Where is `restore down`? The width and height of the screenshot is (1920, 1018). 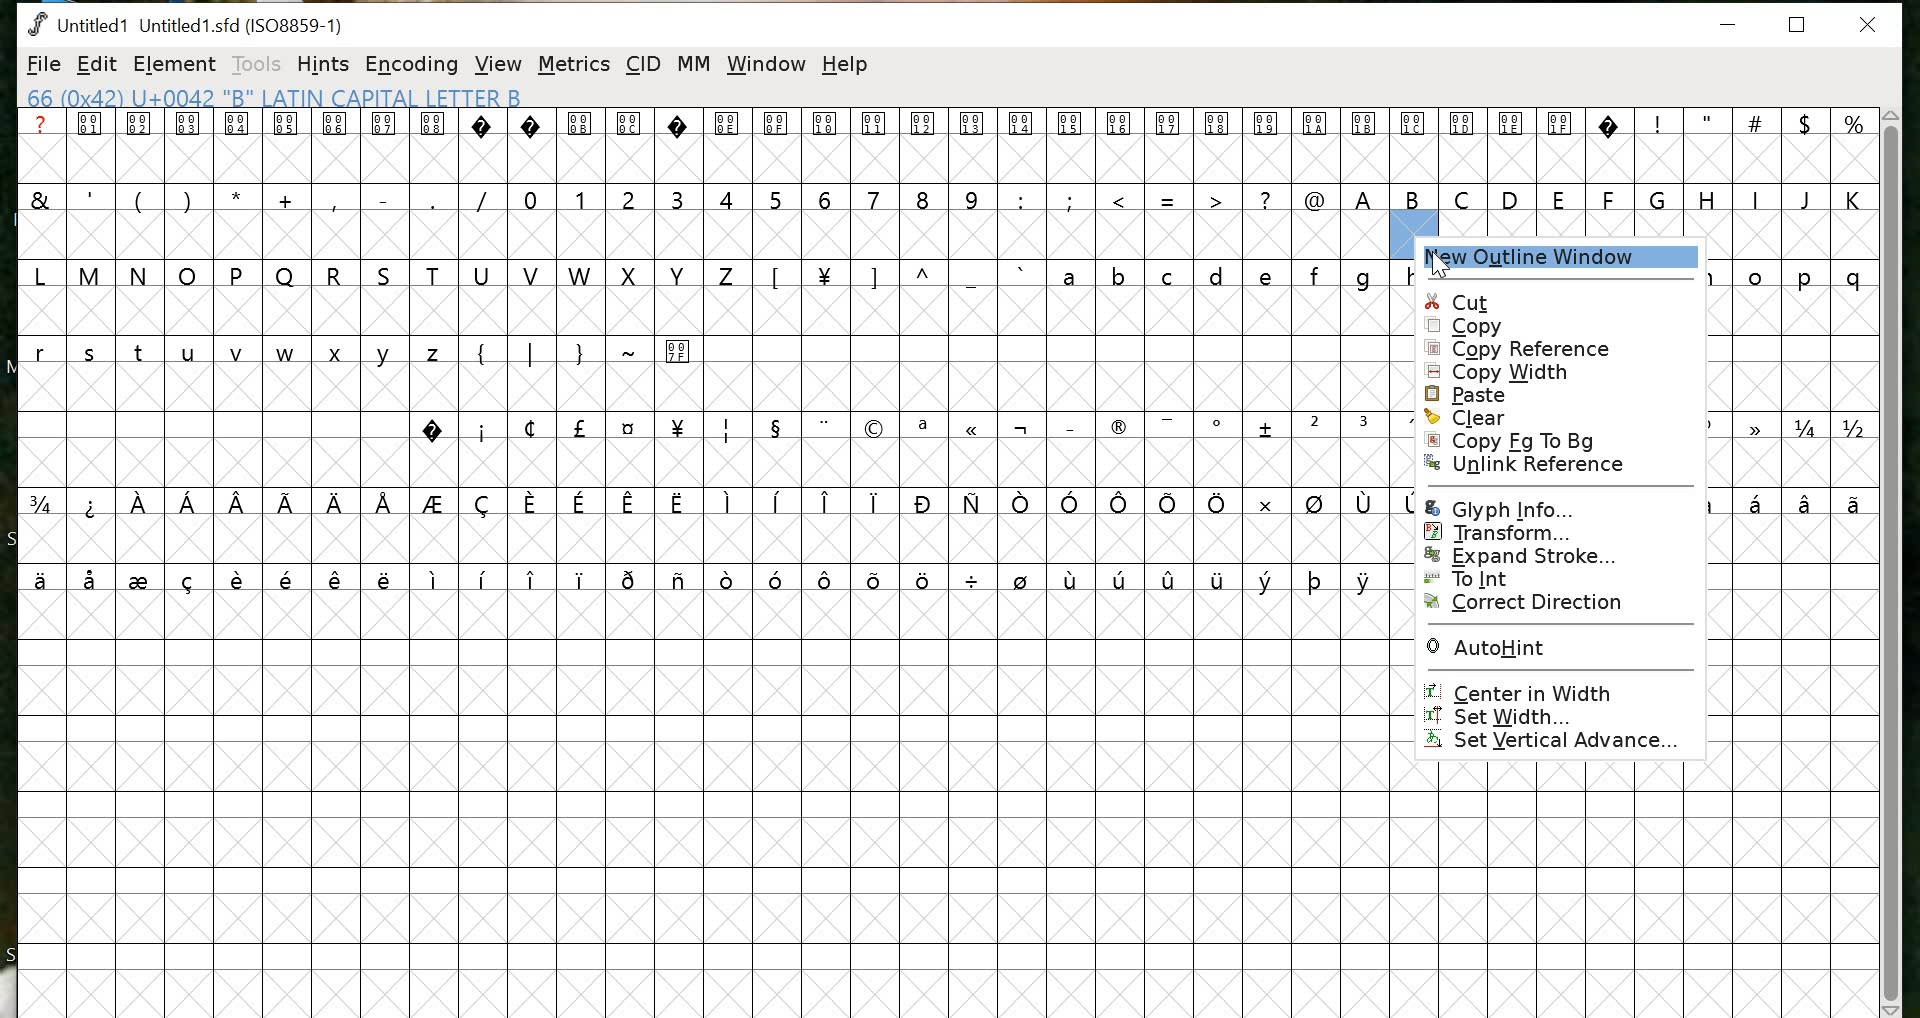
restore down is located at coordinates (1798, 25).